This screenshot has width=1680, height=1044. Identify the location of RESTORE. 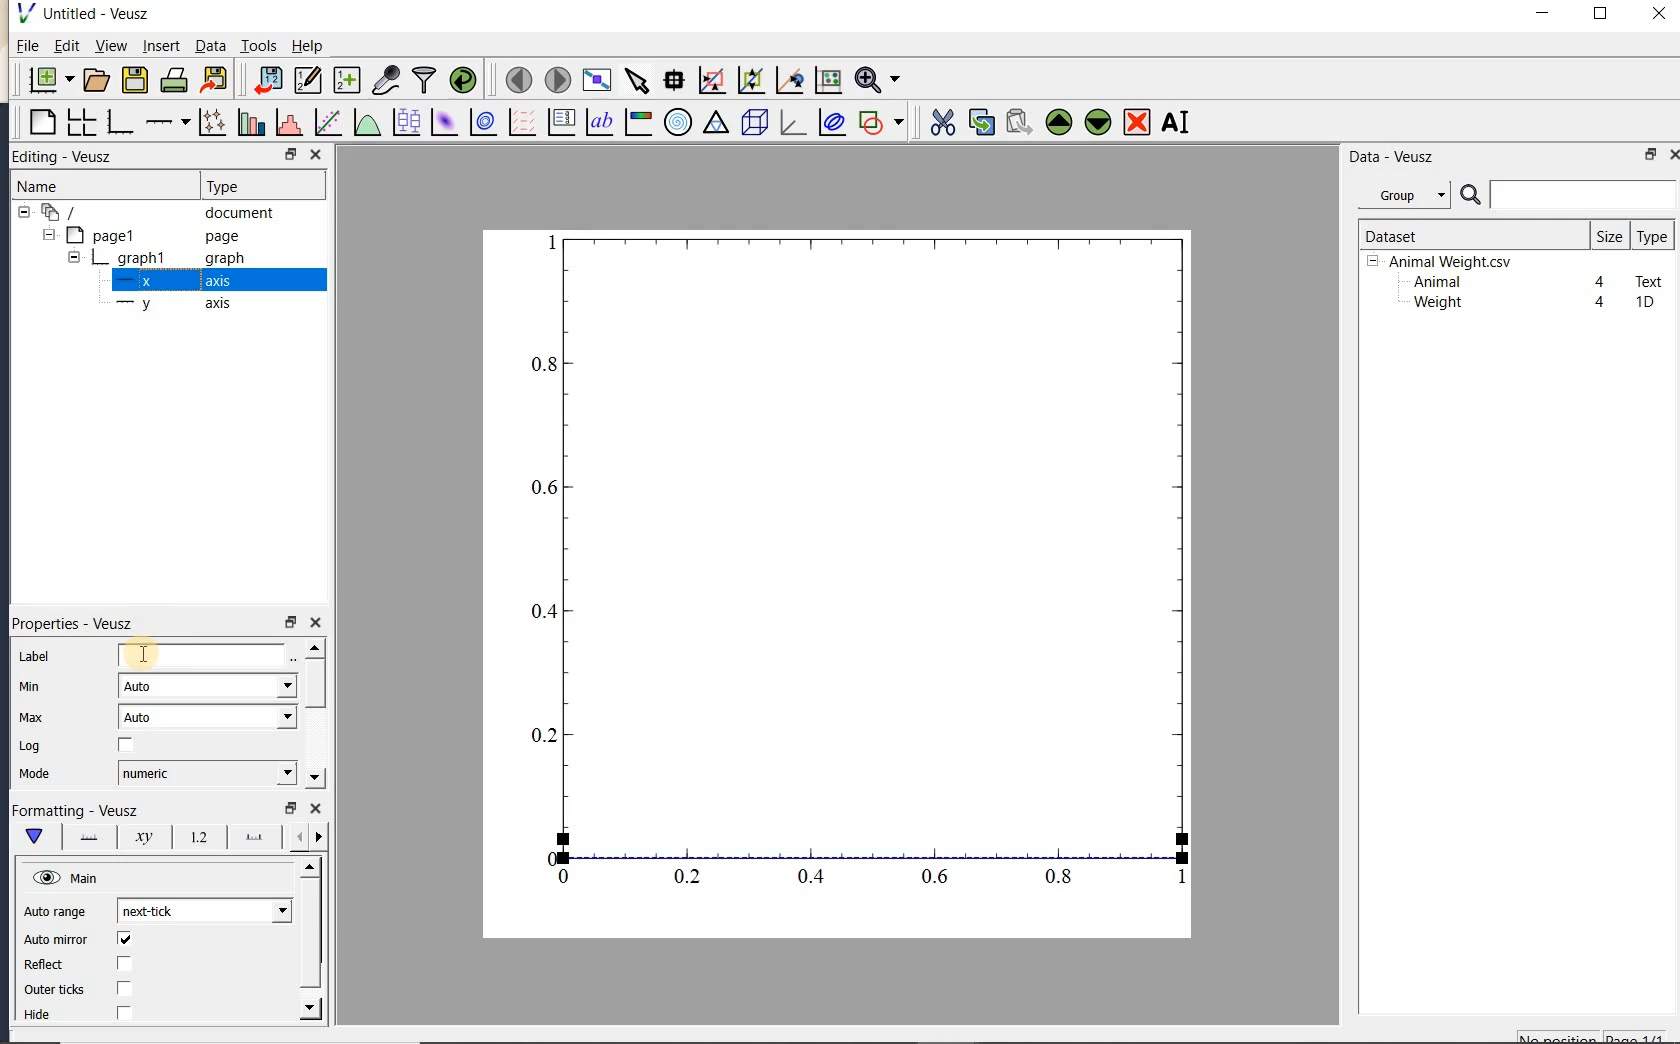
(287, 151).